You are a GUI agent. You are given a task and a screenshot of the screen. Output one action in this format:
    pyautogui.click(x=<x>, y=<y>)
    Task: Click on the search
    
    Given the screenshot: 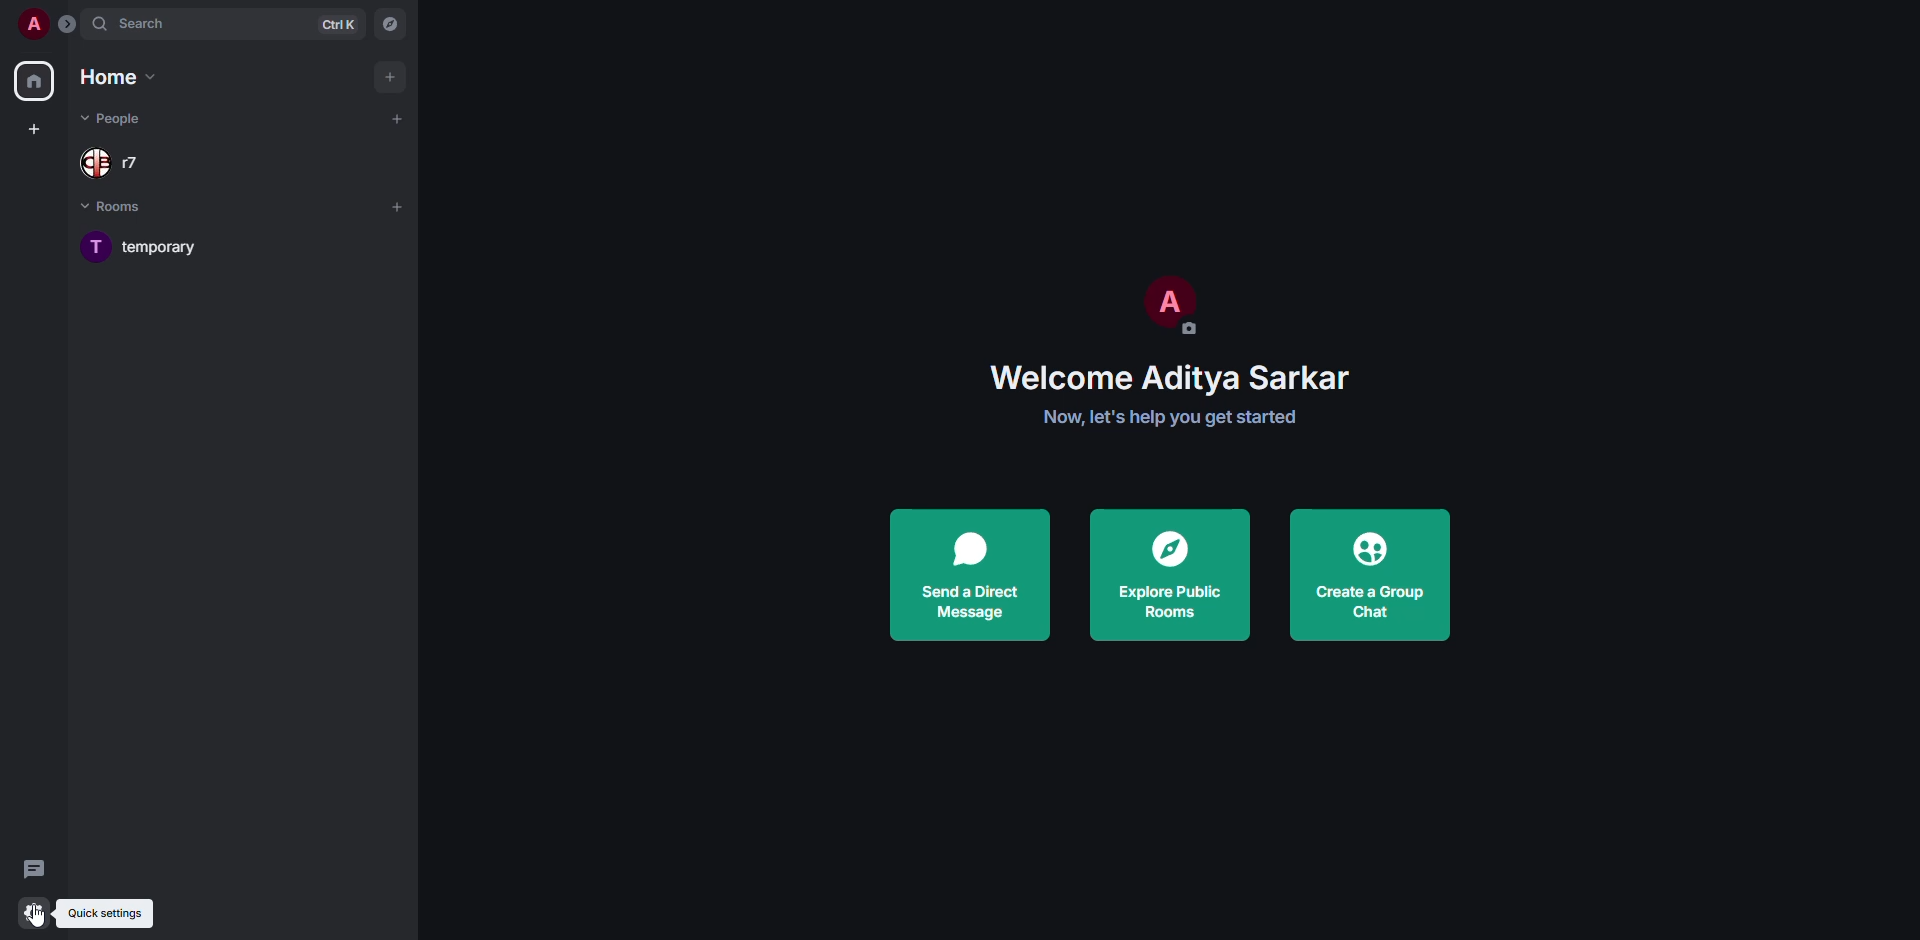 What is the action you would take?
    pyautogui.click(x=130, y=23)
    